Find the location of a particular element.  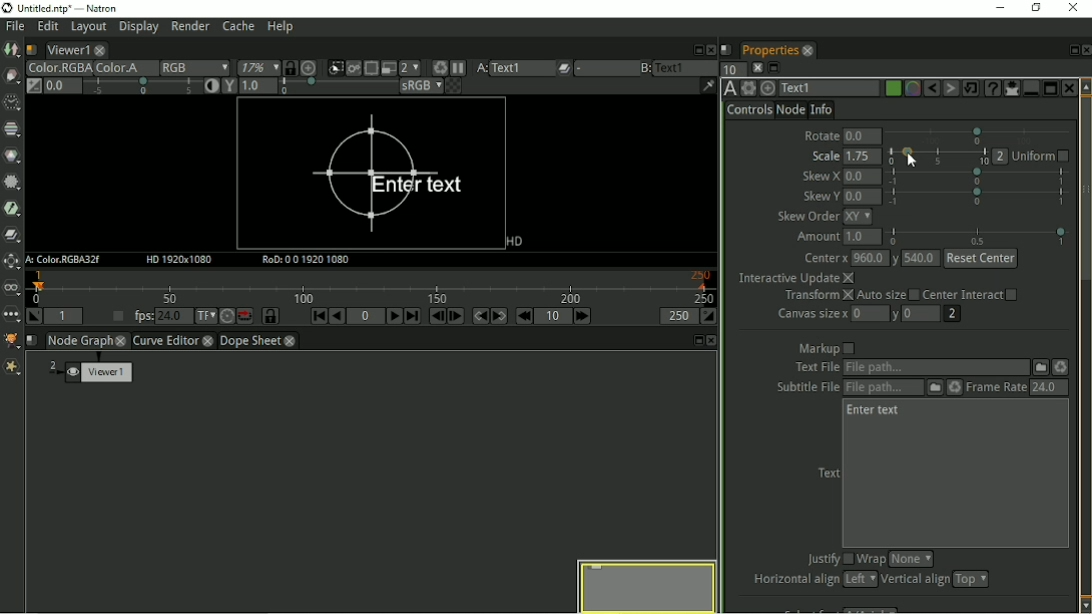

Play backward is located at coordinates (338, 316).